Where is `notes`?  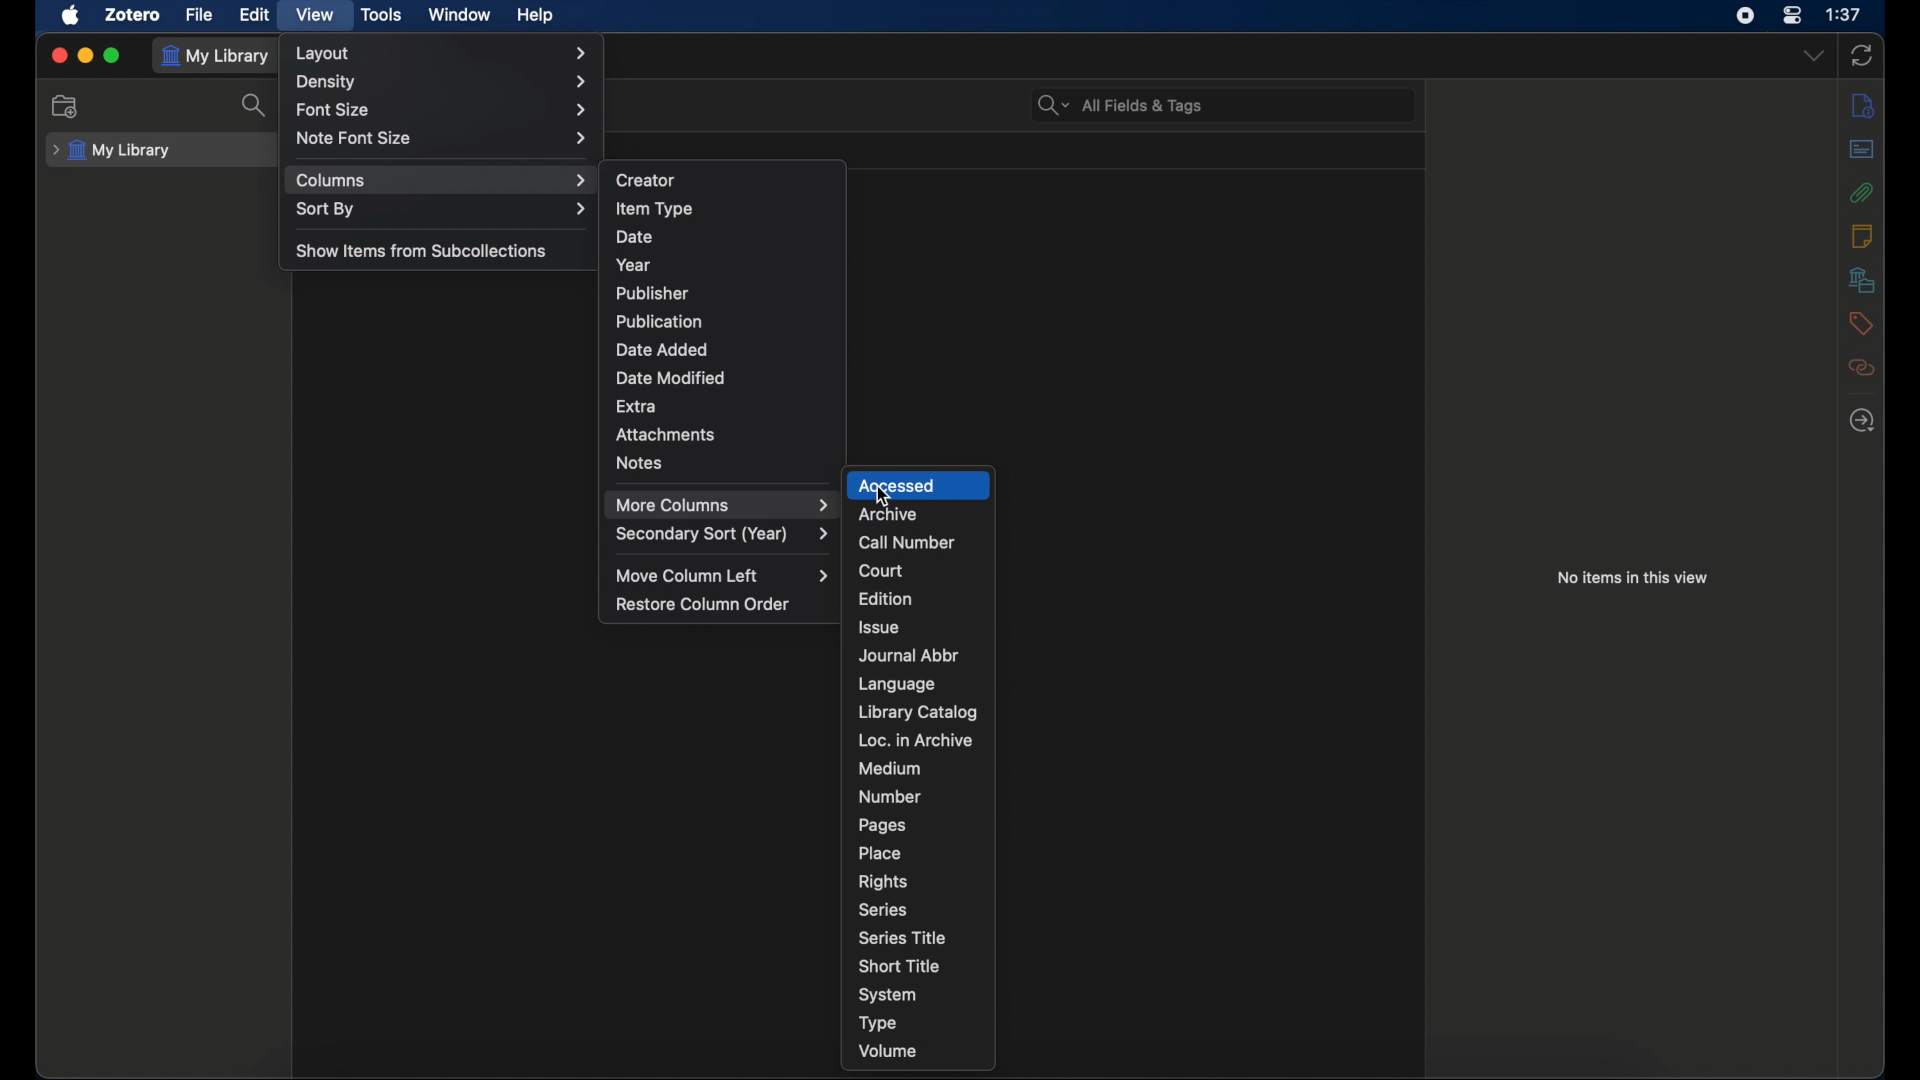 notes is located at coordinates (1862, 236).